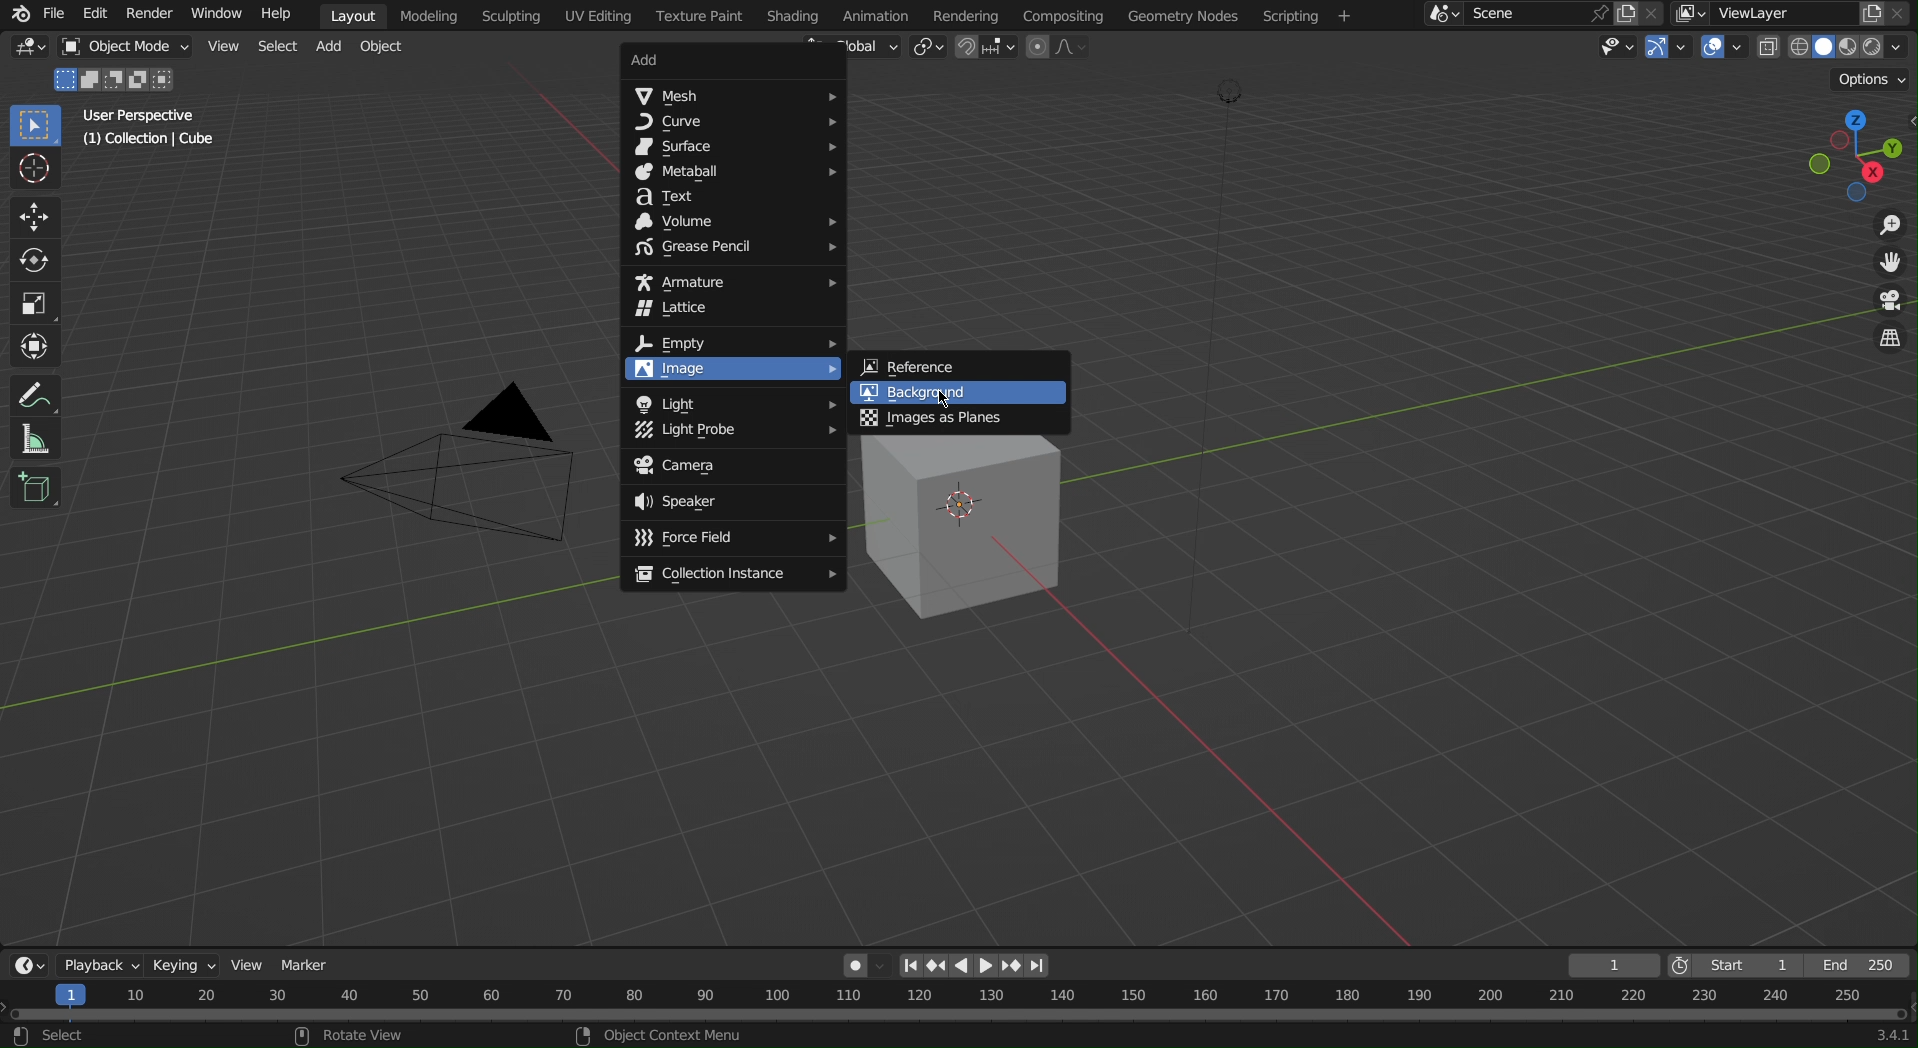  What do you see at coordinates (737, 463) in the screenshot?
I see `Camera` at bounding box center [737, 463].